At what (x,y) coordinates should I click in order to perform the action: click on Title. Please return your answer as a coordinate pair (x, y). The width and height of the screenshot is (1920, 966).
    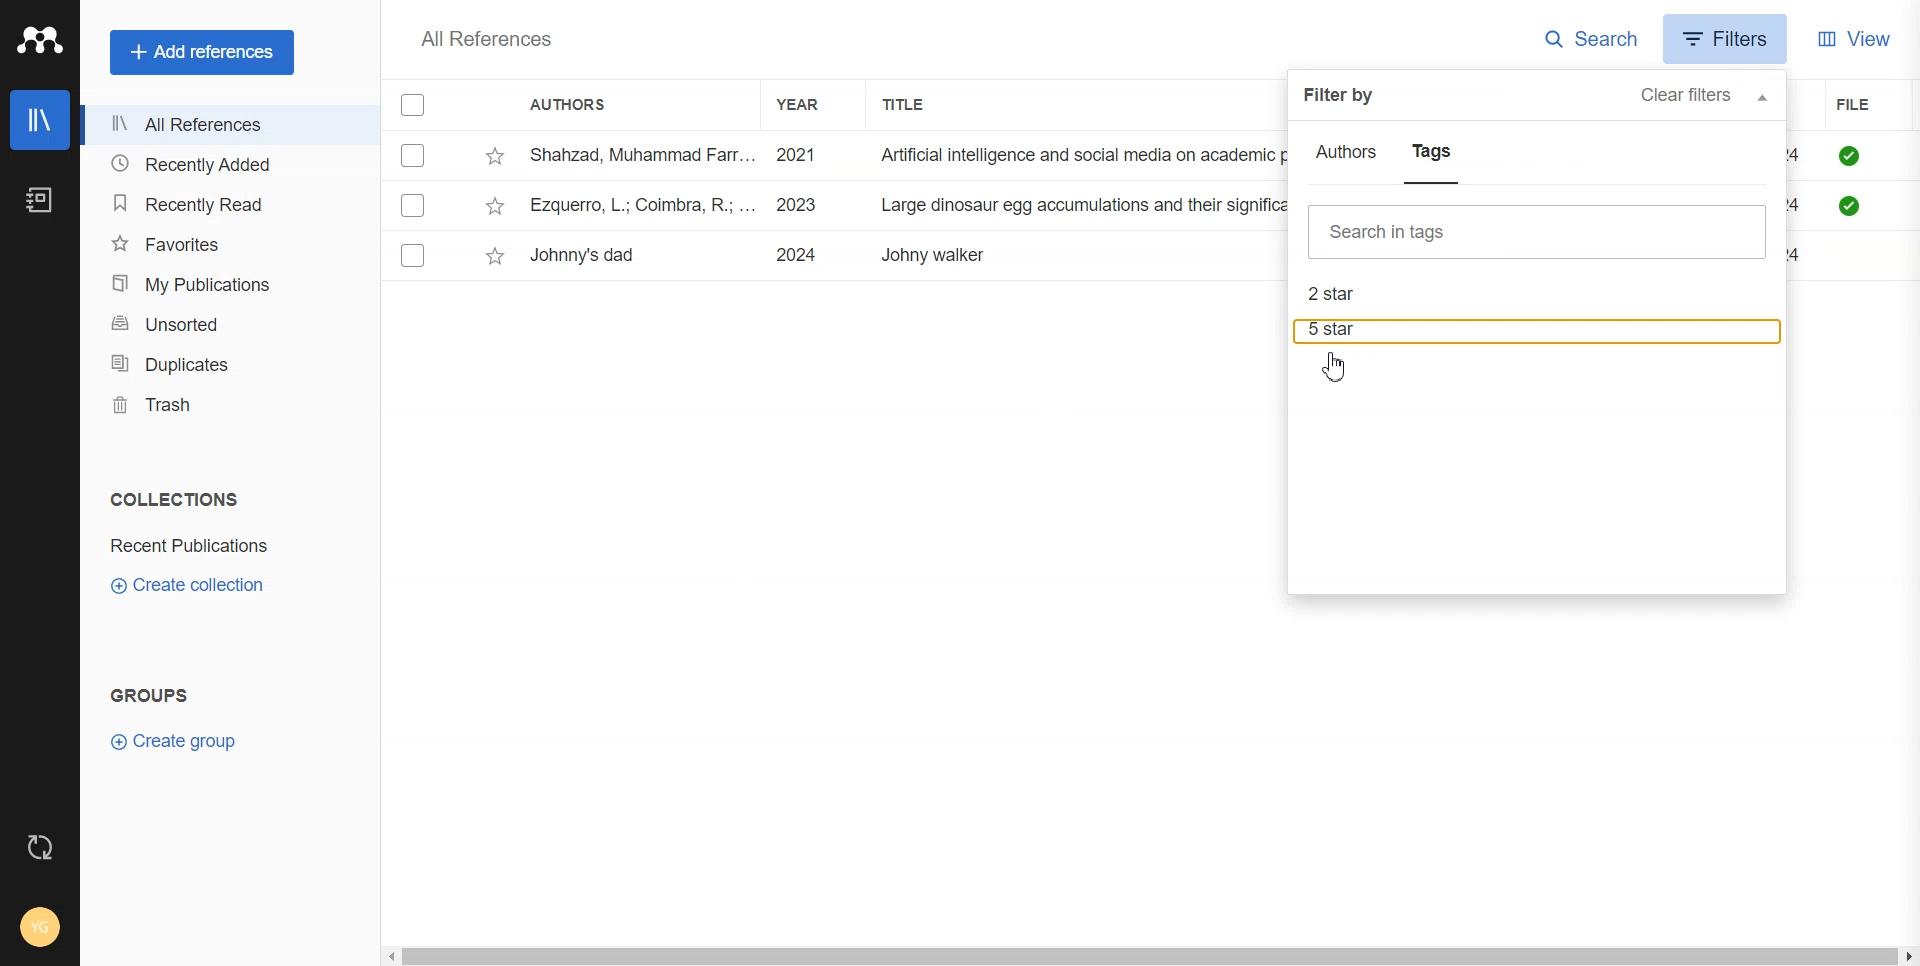
    Looking at the image, I should click on (921, 104).